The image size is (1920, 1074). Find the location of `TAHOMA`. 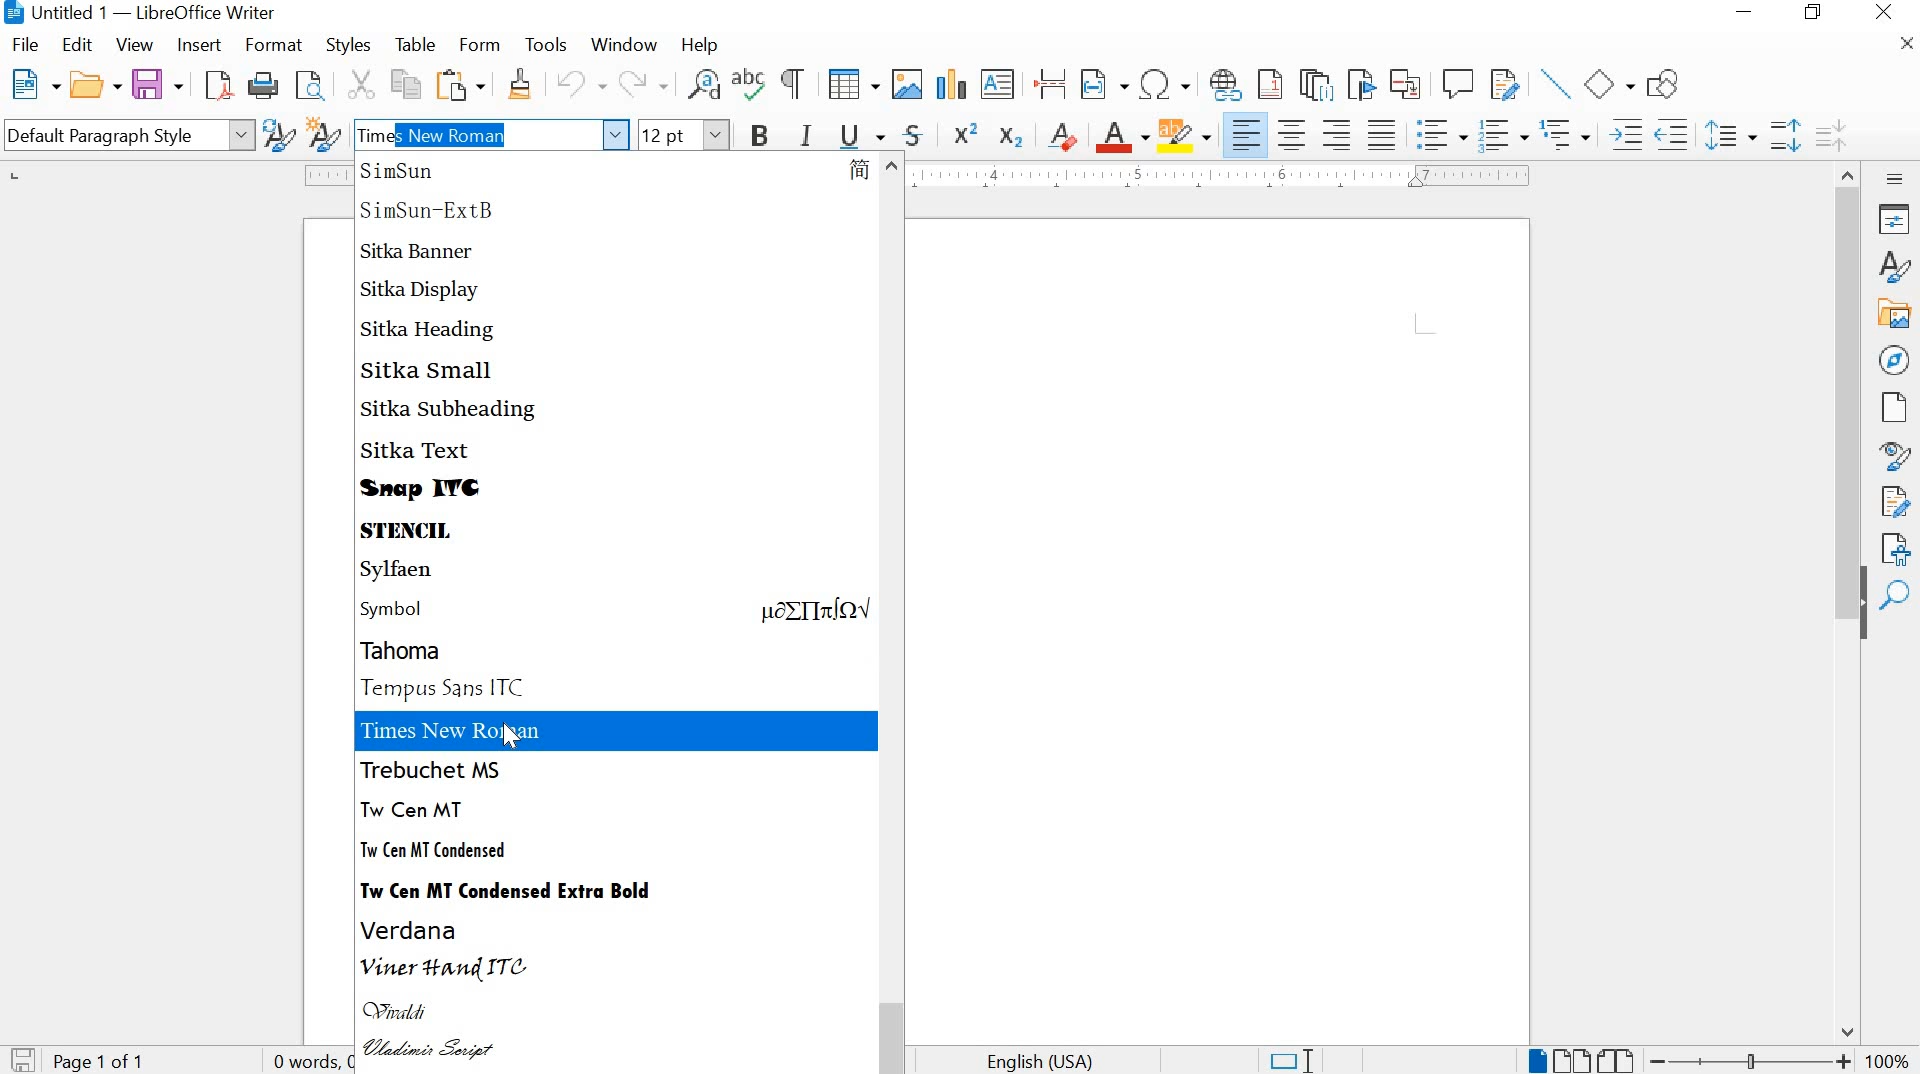

TAHOMA is located at coordinates (406, 652).